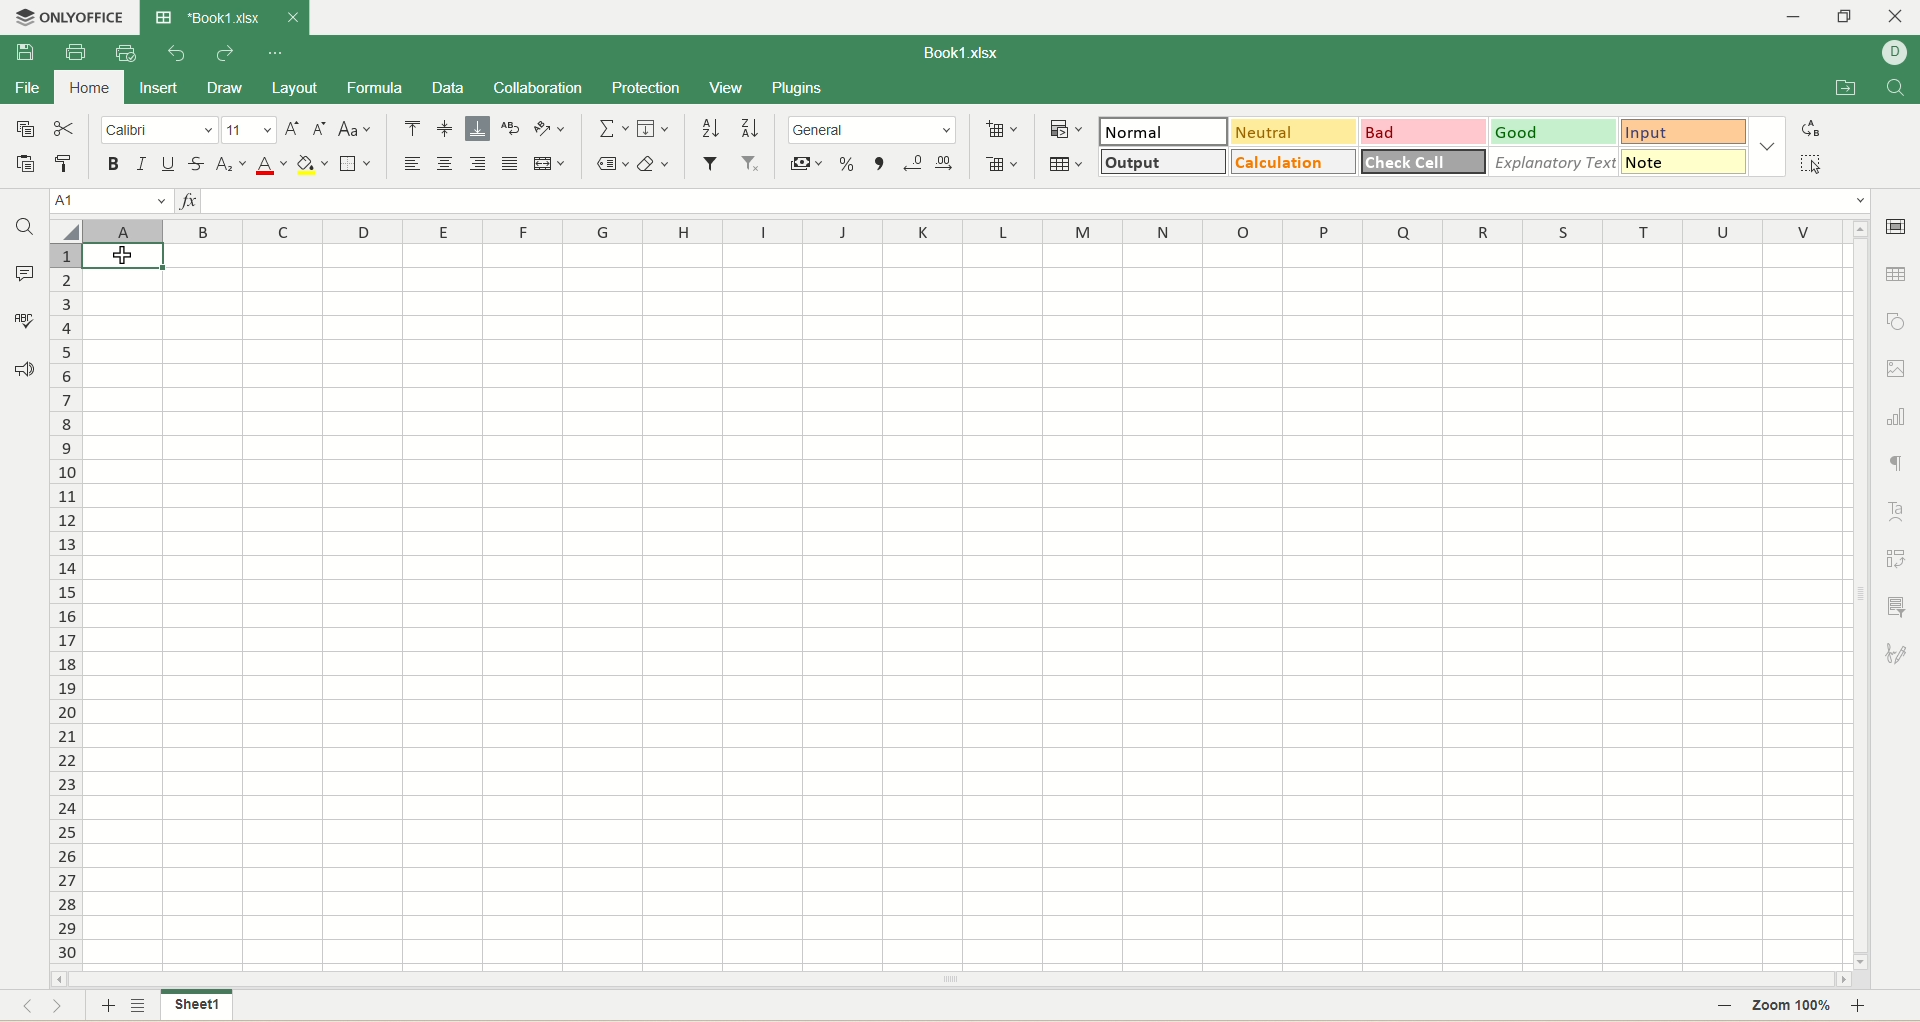 The height and width of the screenshot is (1022, 1920). What do you see at coordinates (909, 162) in the screenshot?
I see `decrease decimal` at bounding box center [909, 162].